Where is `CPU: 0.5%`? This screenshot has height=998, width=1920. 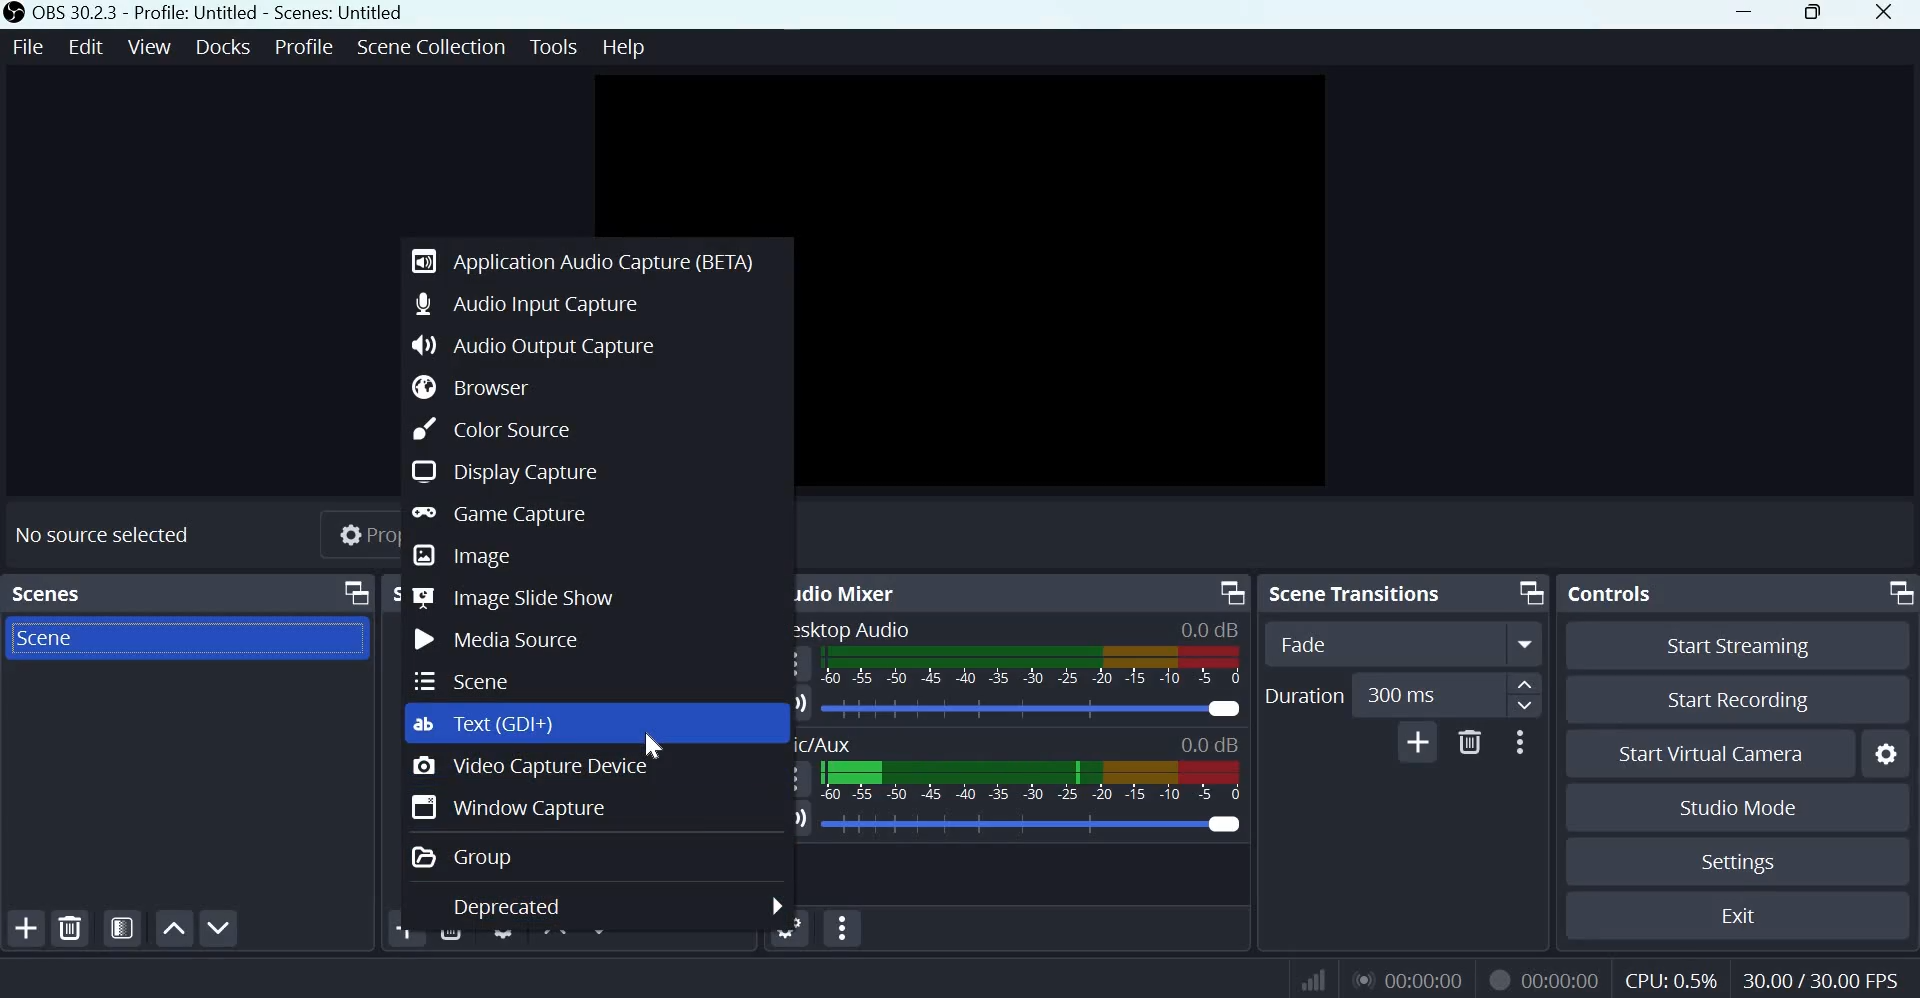 CPU: 0.5% is located at coordinates (1673, 977).